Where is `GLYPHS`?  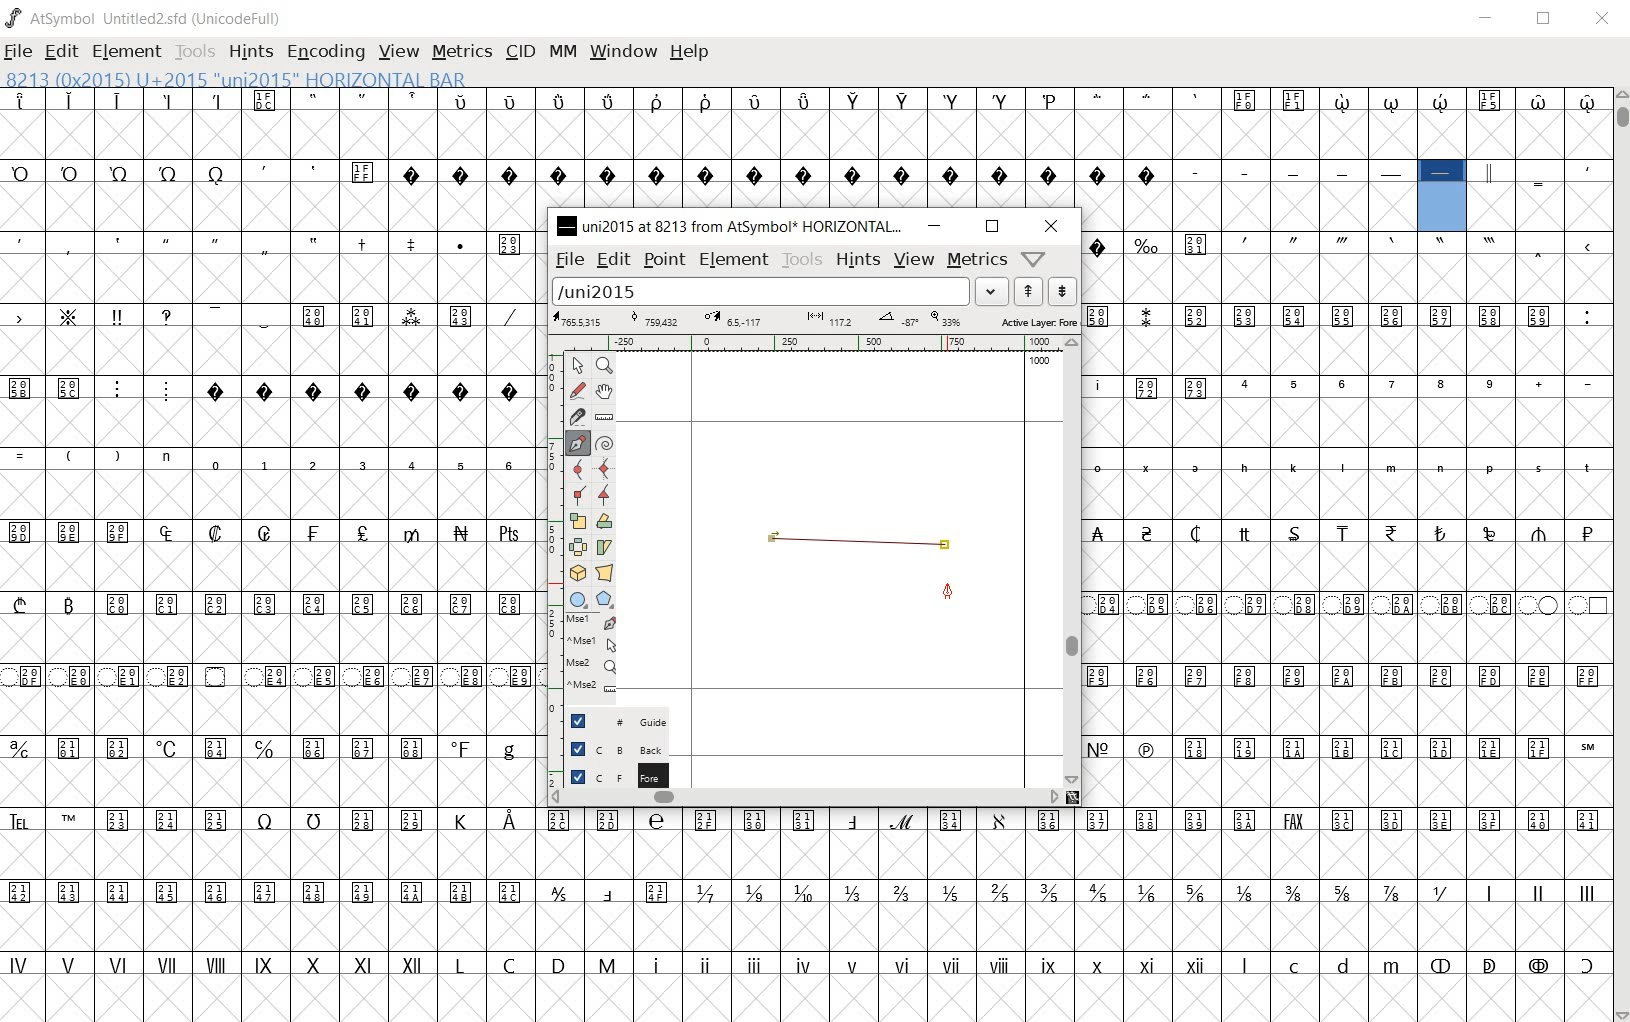 GLYPHS is located at coordinates (268, 553).